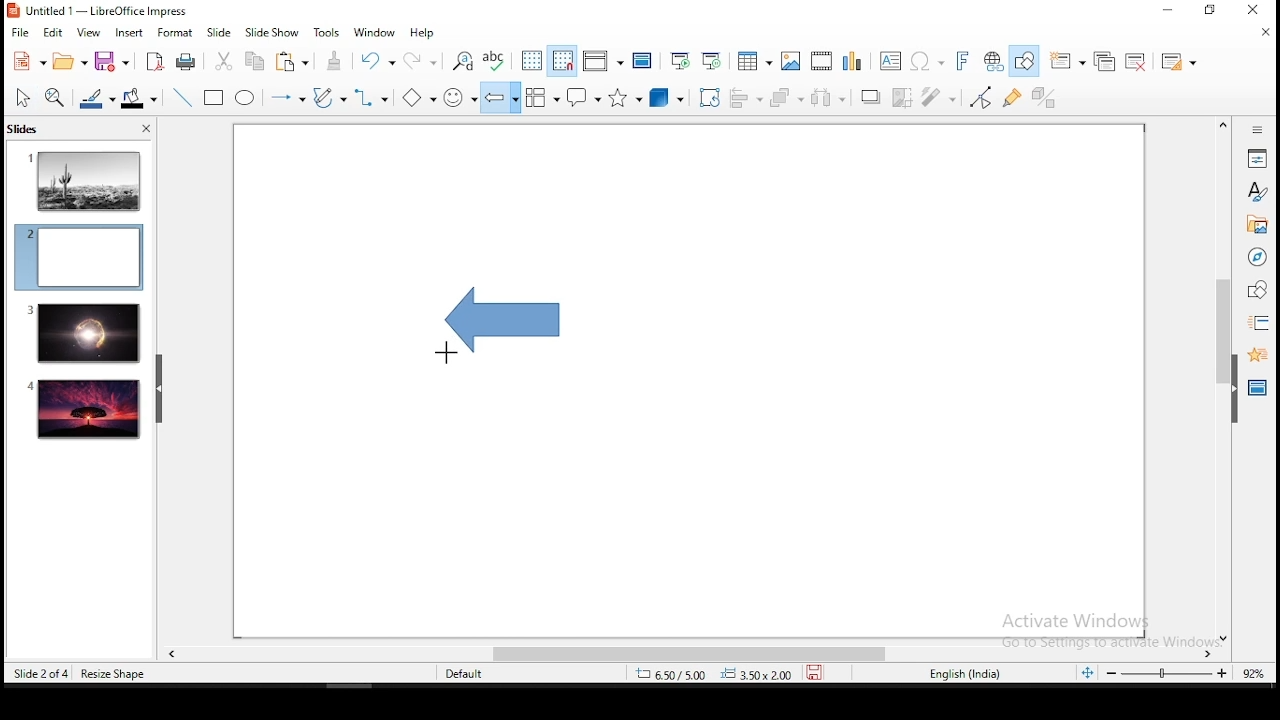 Image resolution: width=1280 pixels, height=720 pixels. Describe the element at coordinates (295, 61) in the screenshot. I see `paste` at that location.